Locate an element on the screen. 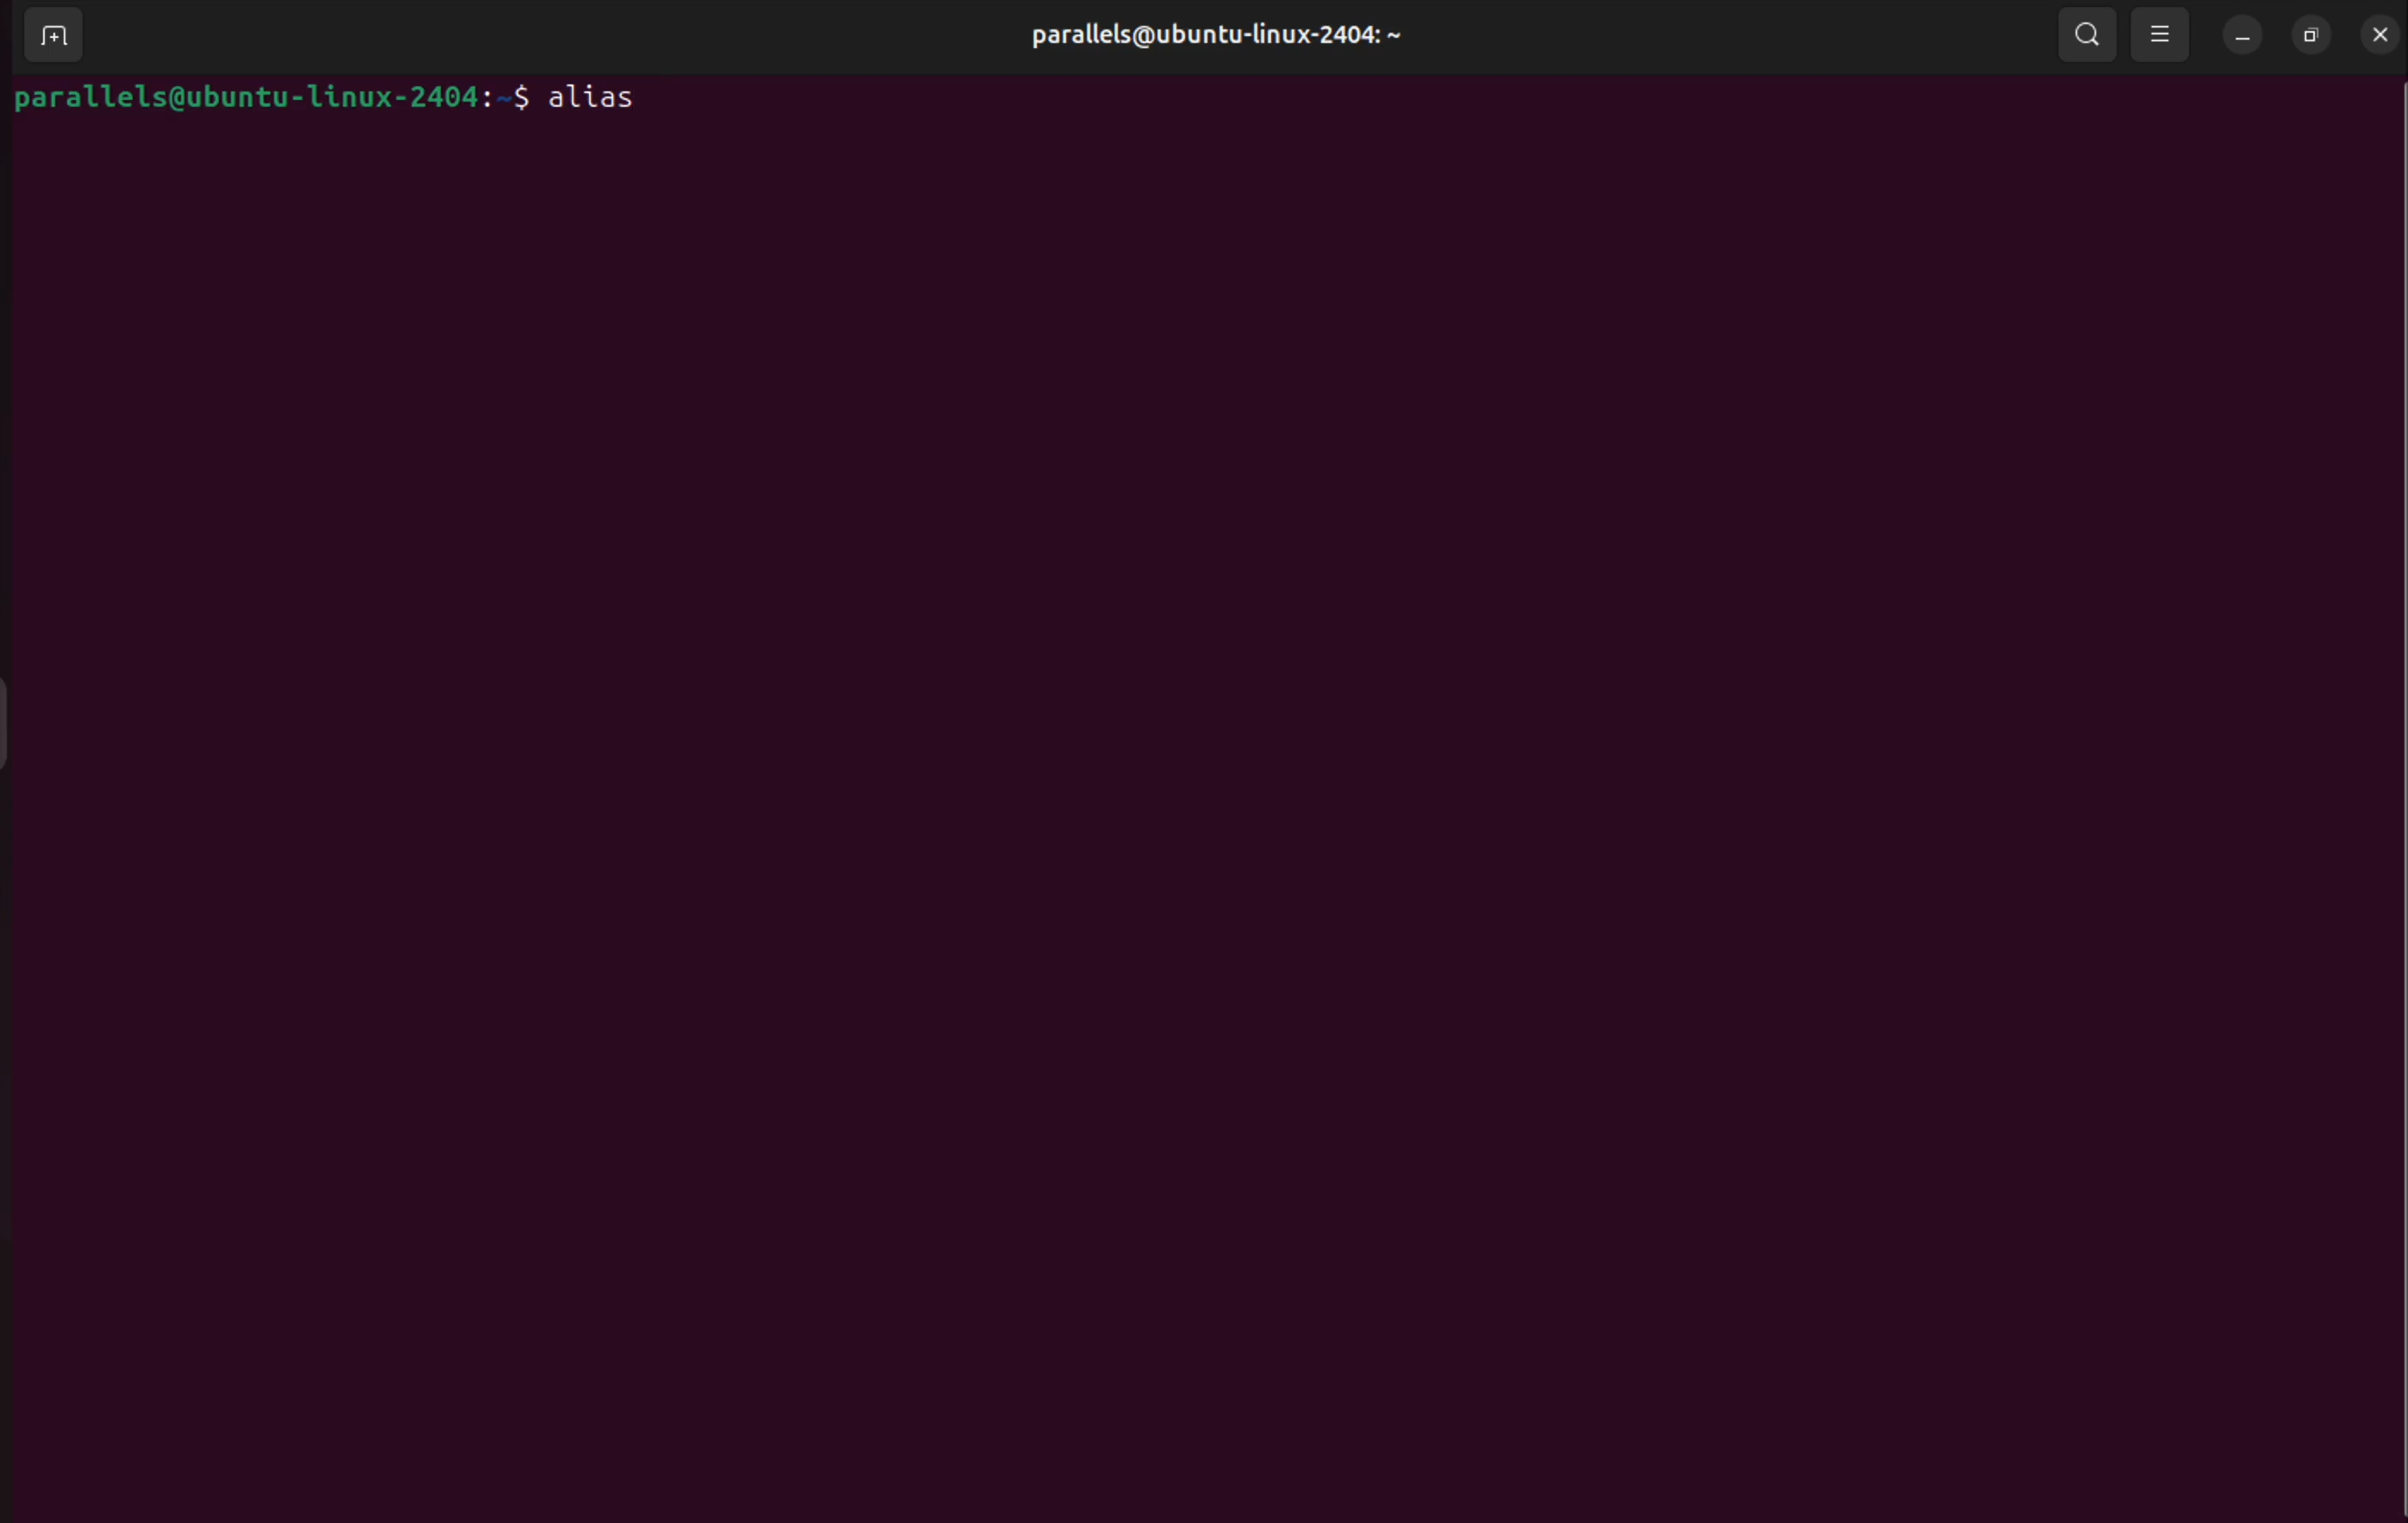 The width and height of the screenshot is (2408, 1523). username is located at coordinates (1214, 34).